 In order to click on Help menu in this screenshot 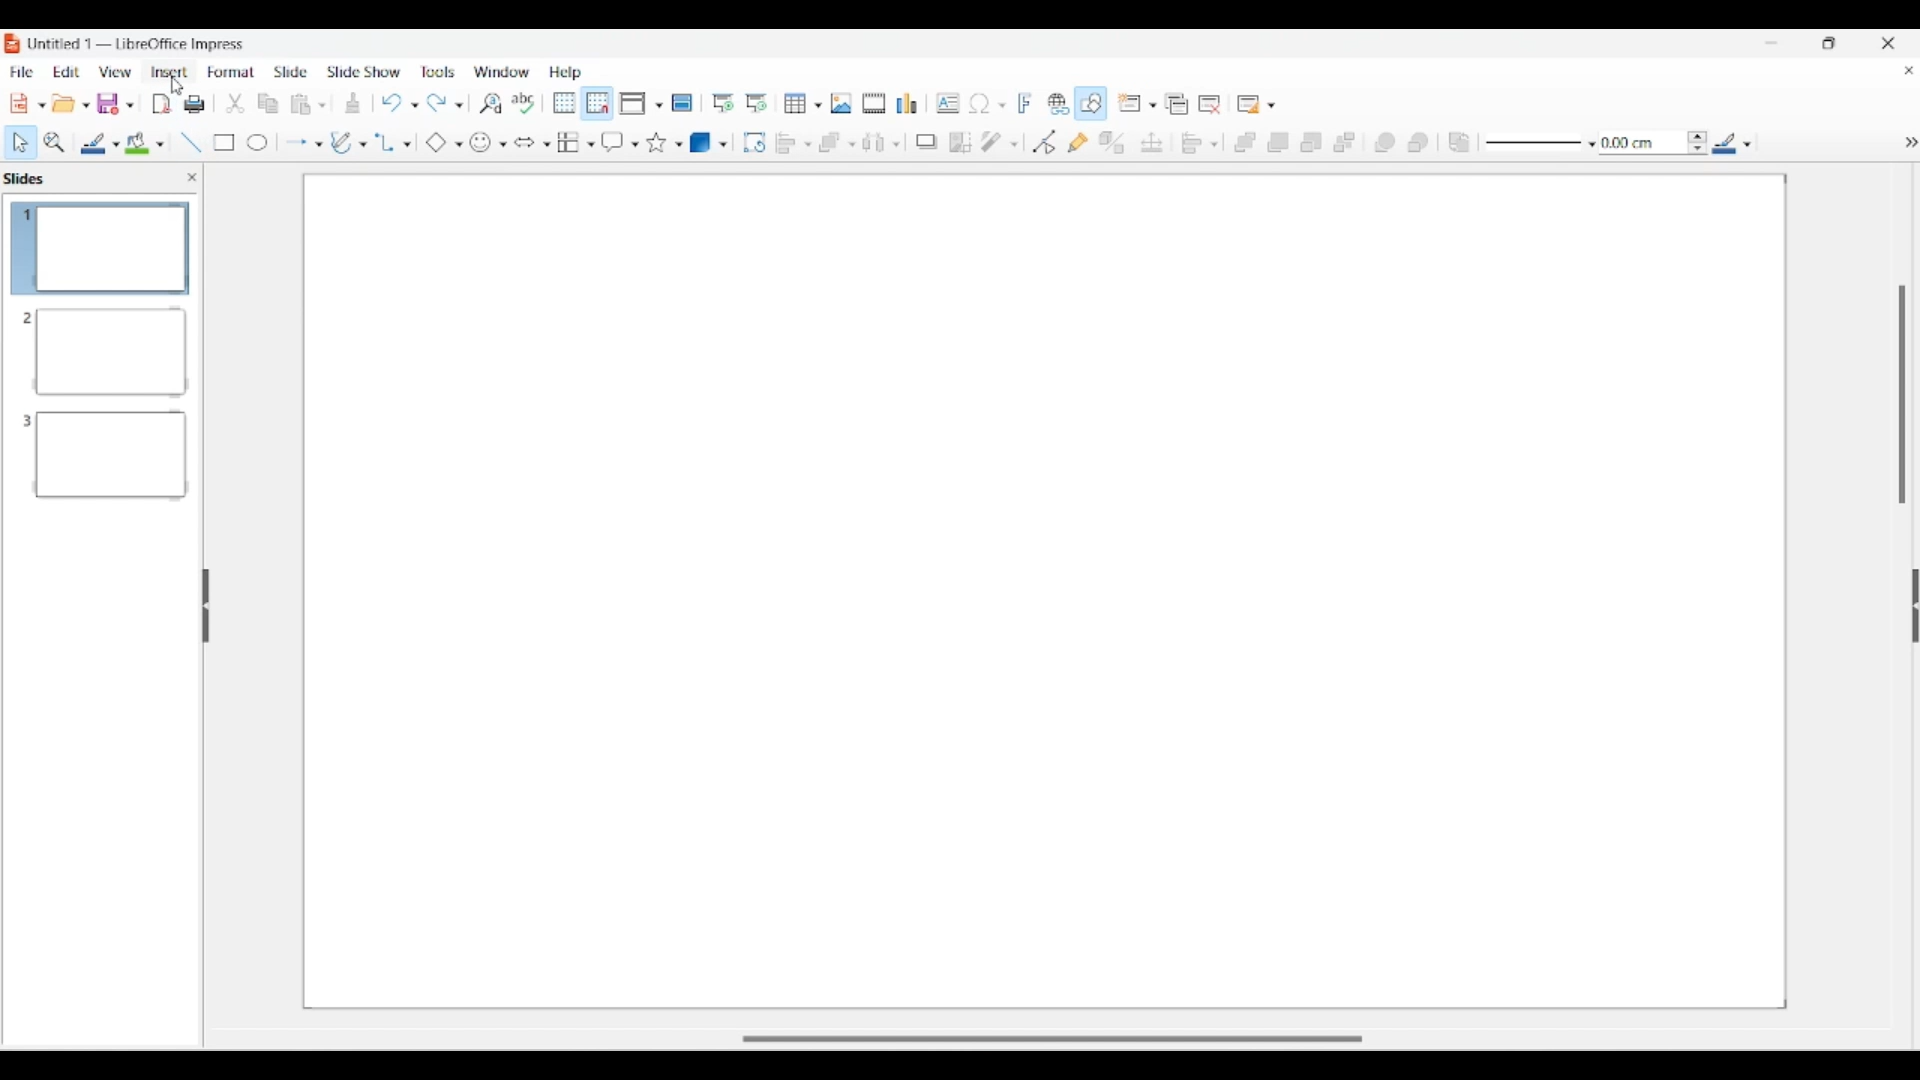, I will do `click(566, 73)`.